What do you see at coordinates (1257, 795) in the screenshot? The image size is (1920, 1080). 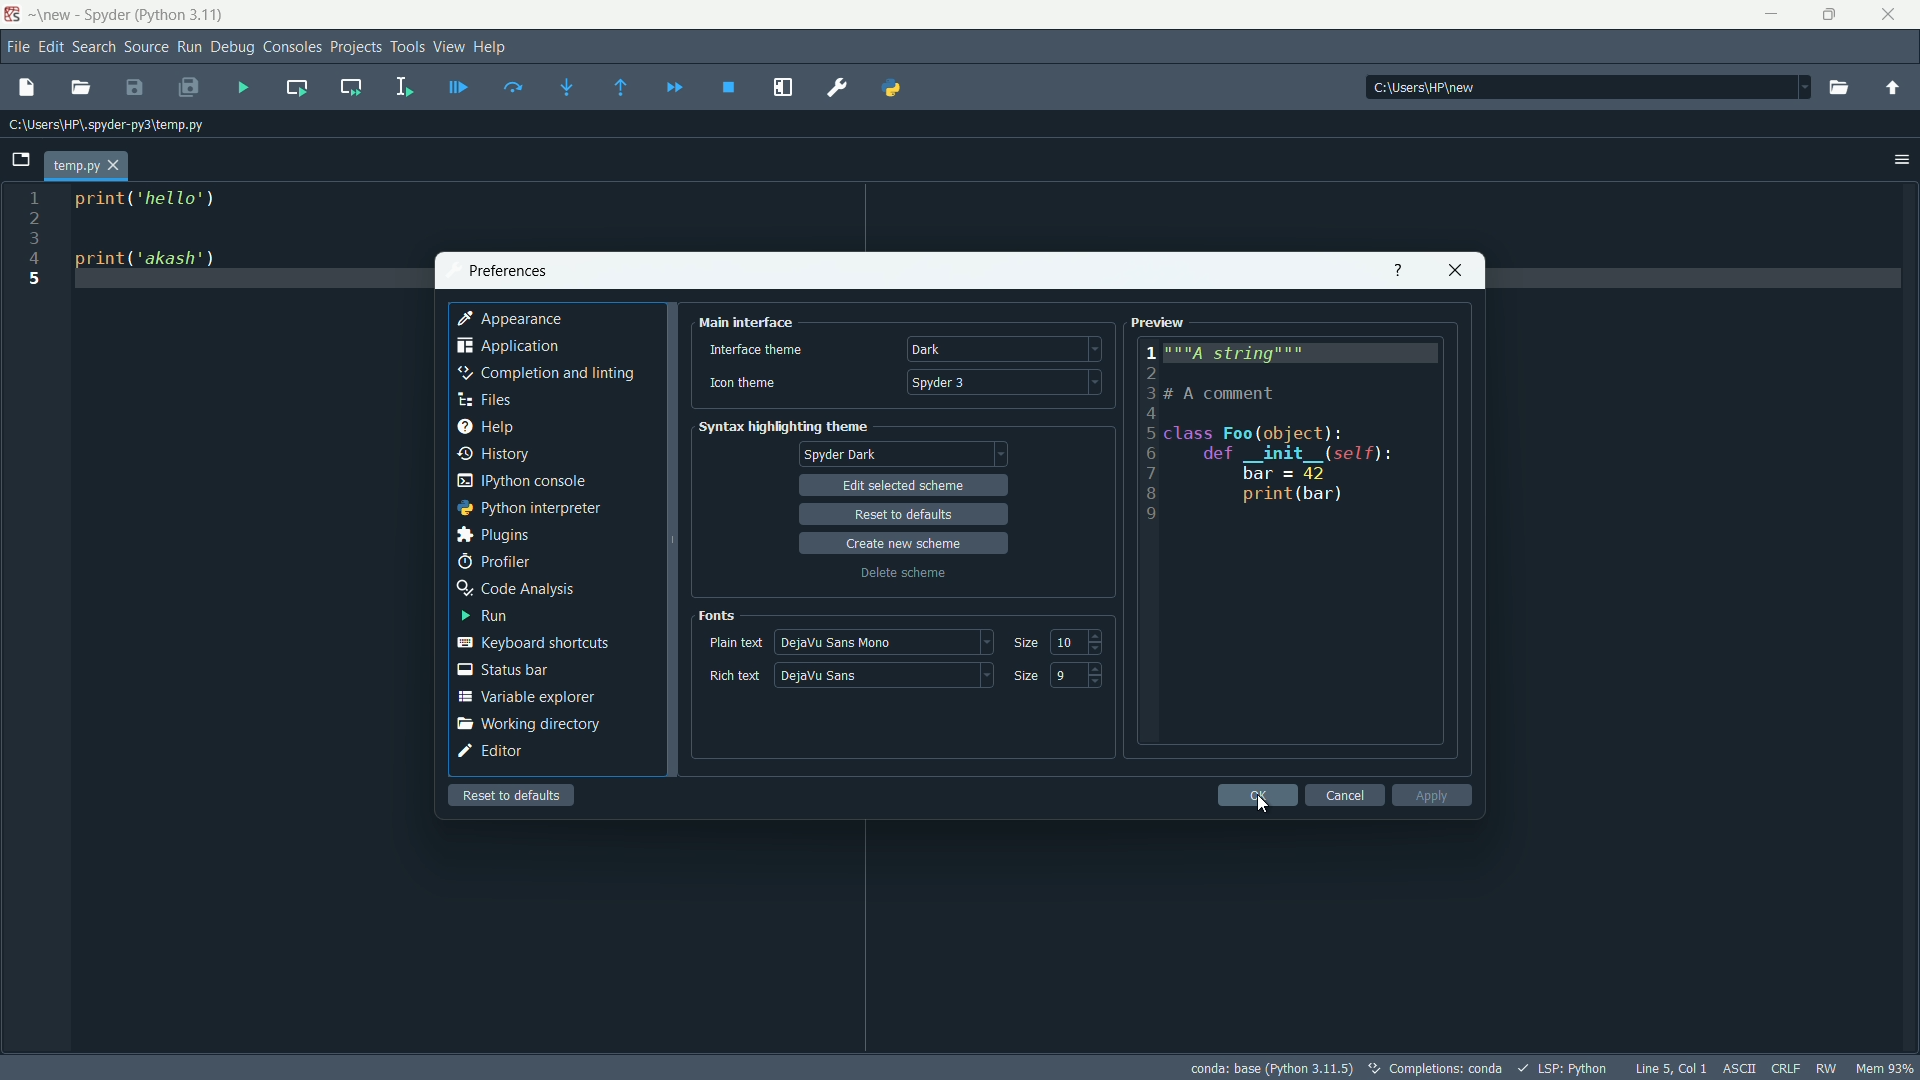 I see `ok` at bounding box center [1257, 795].